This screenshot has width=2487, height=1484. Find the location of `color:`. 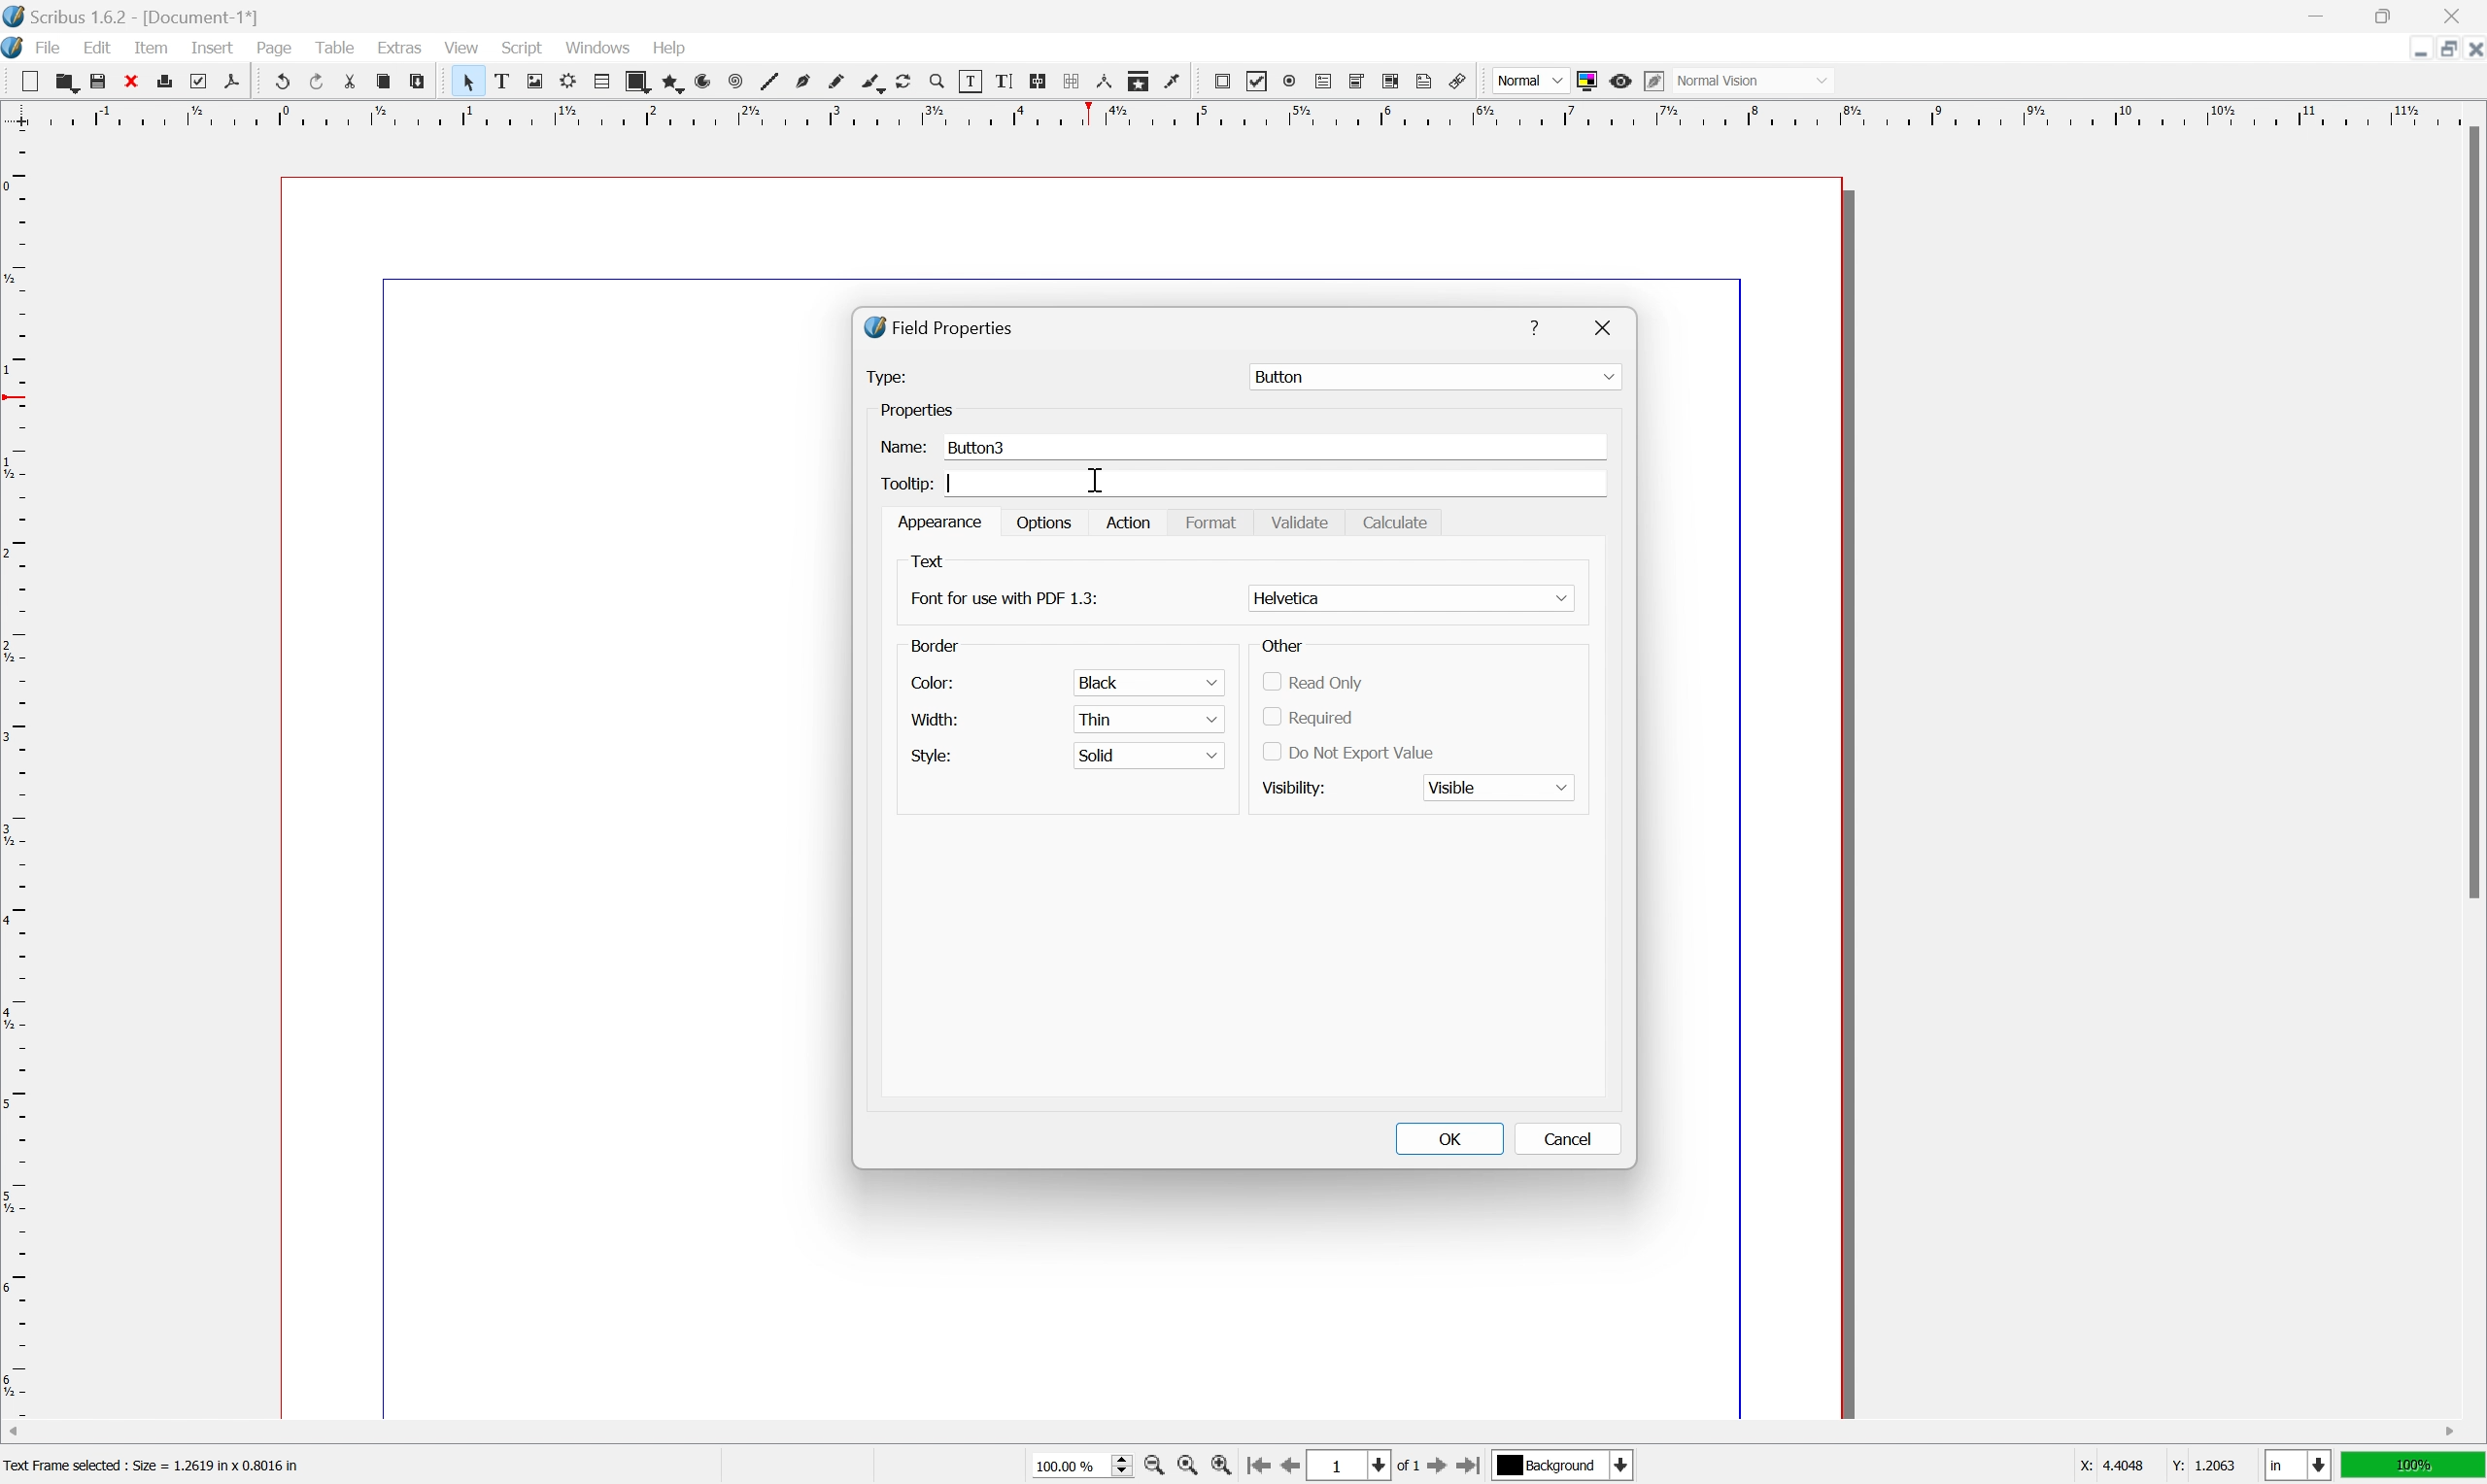

color: is located at coordinates (928, 684).